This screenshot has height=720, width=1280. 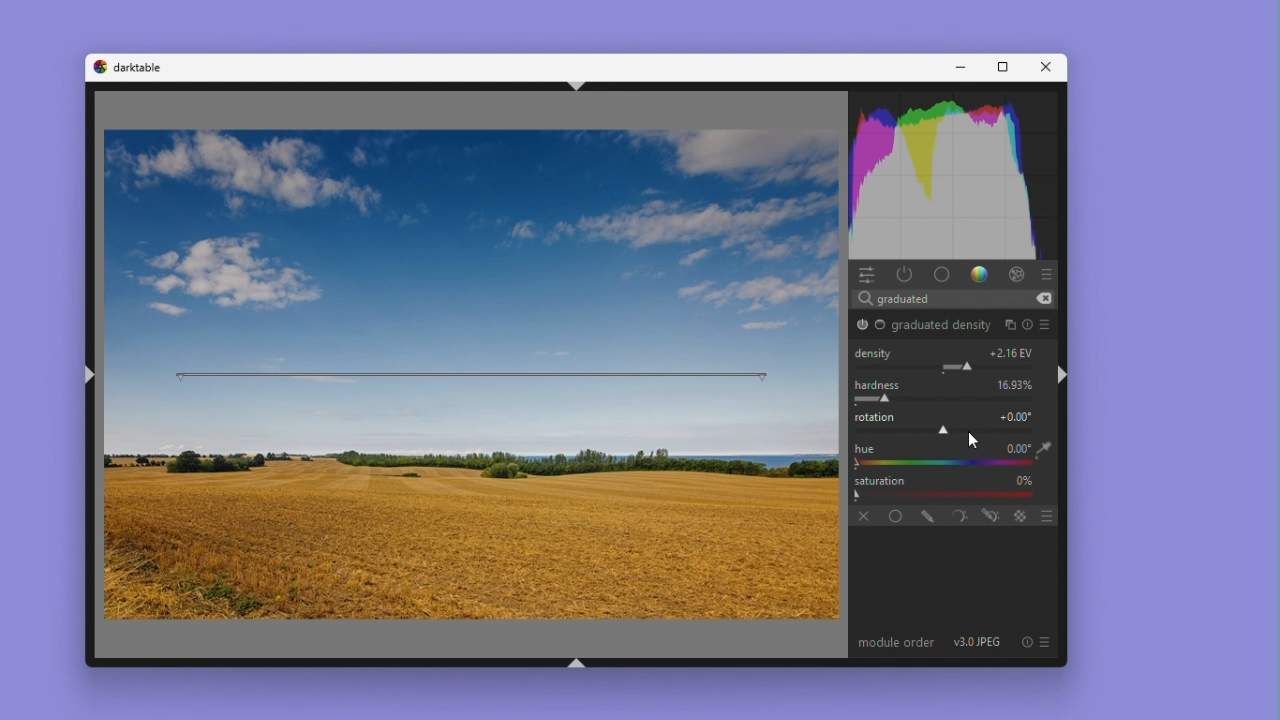 What do you see at coordinates (1048, 324) in the screenshot?
I see `preset` at bounding box center [1048, 324].